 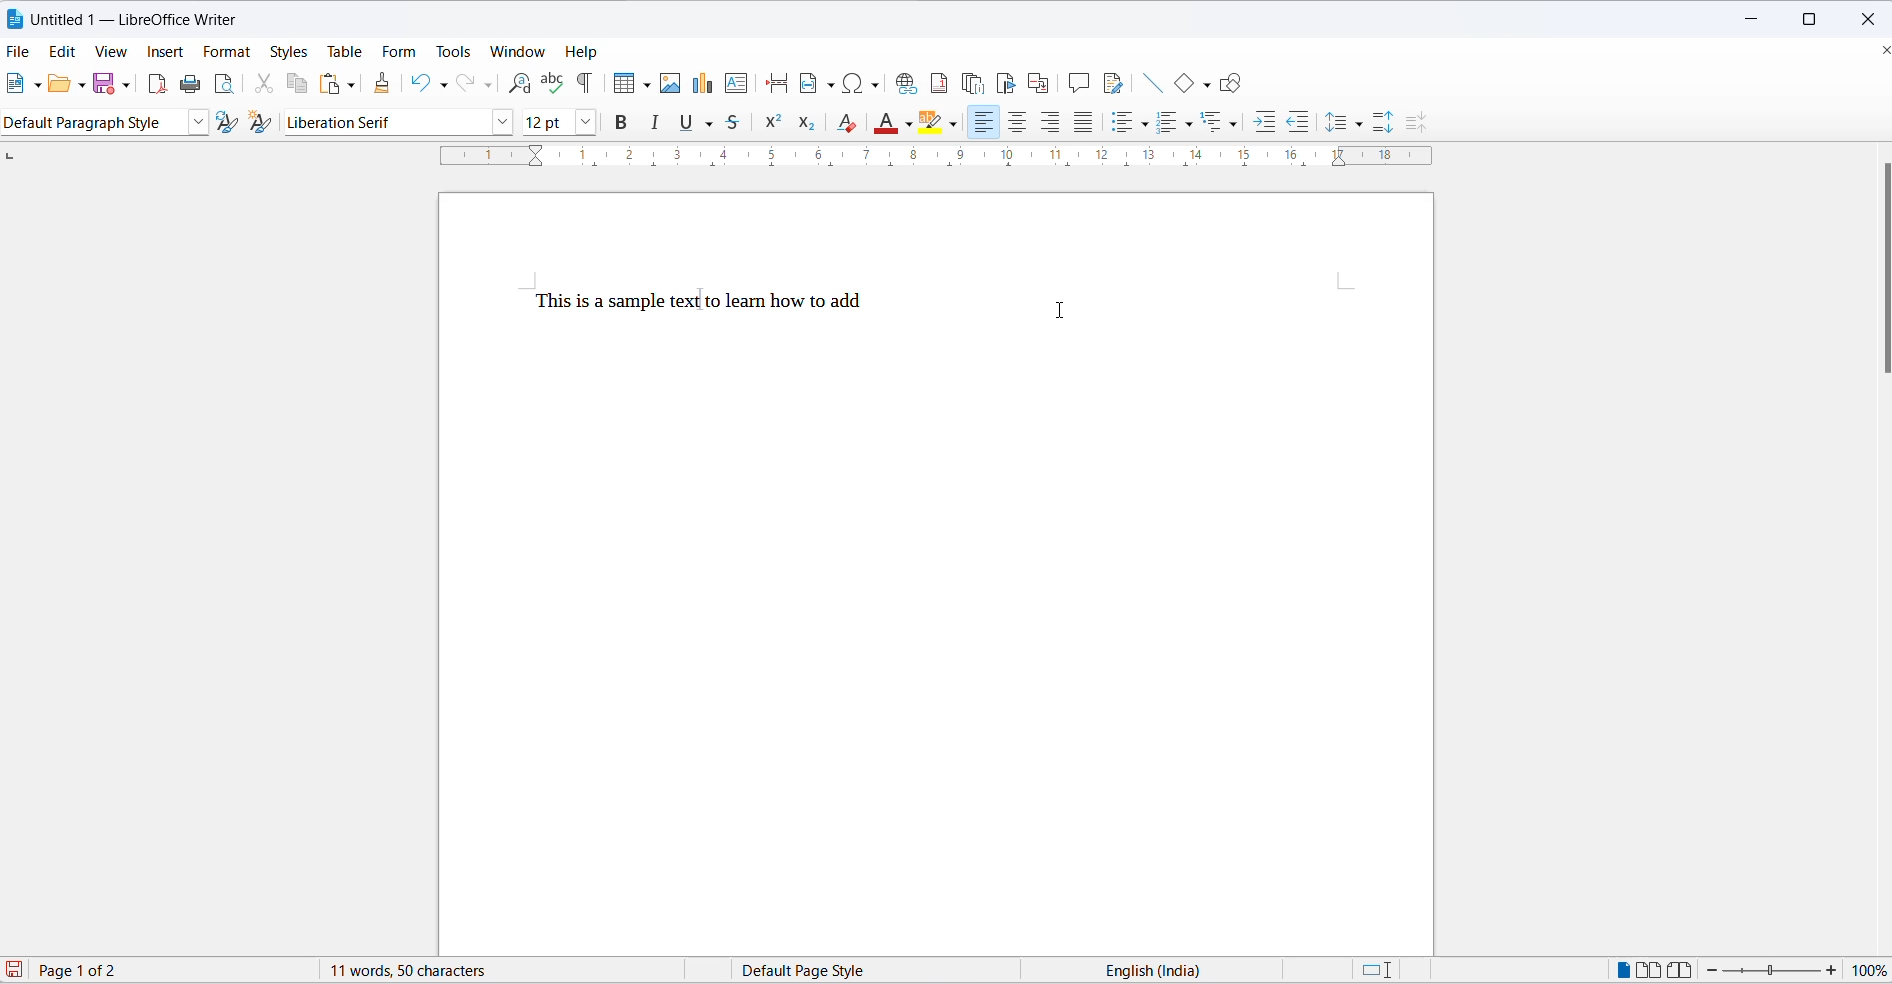 What do you see at coordinates (1040, 82) in the screenshot?
I see `insert cross reference` at bounding box center [1040, 82].